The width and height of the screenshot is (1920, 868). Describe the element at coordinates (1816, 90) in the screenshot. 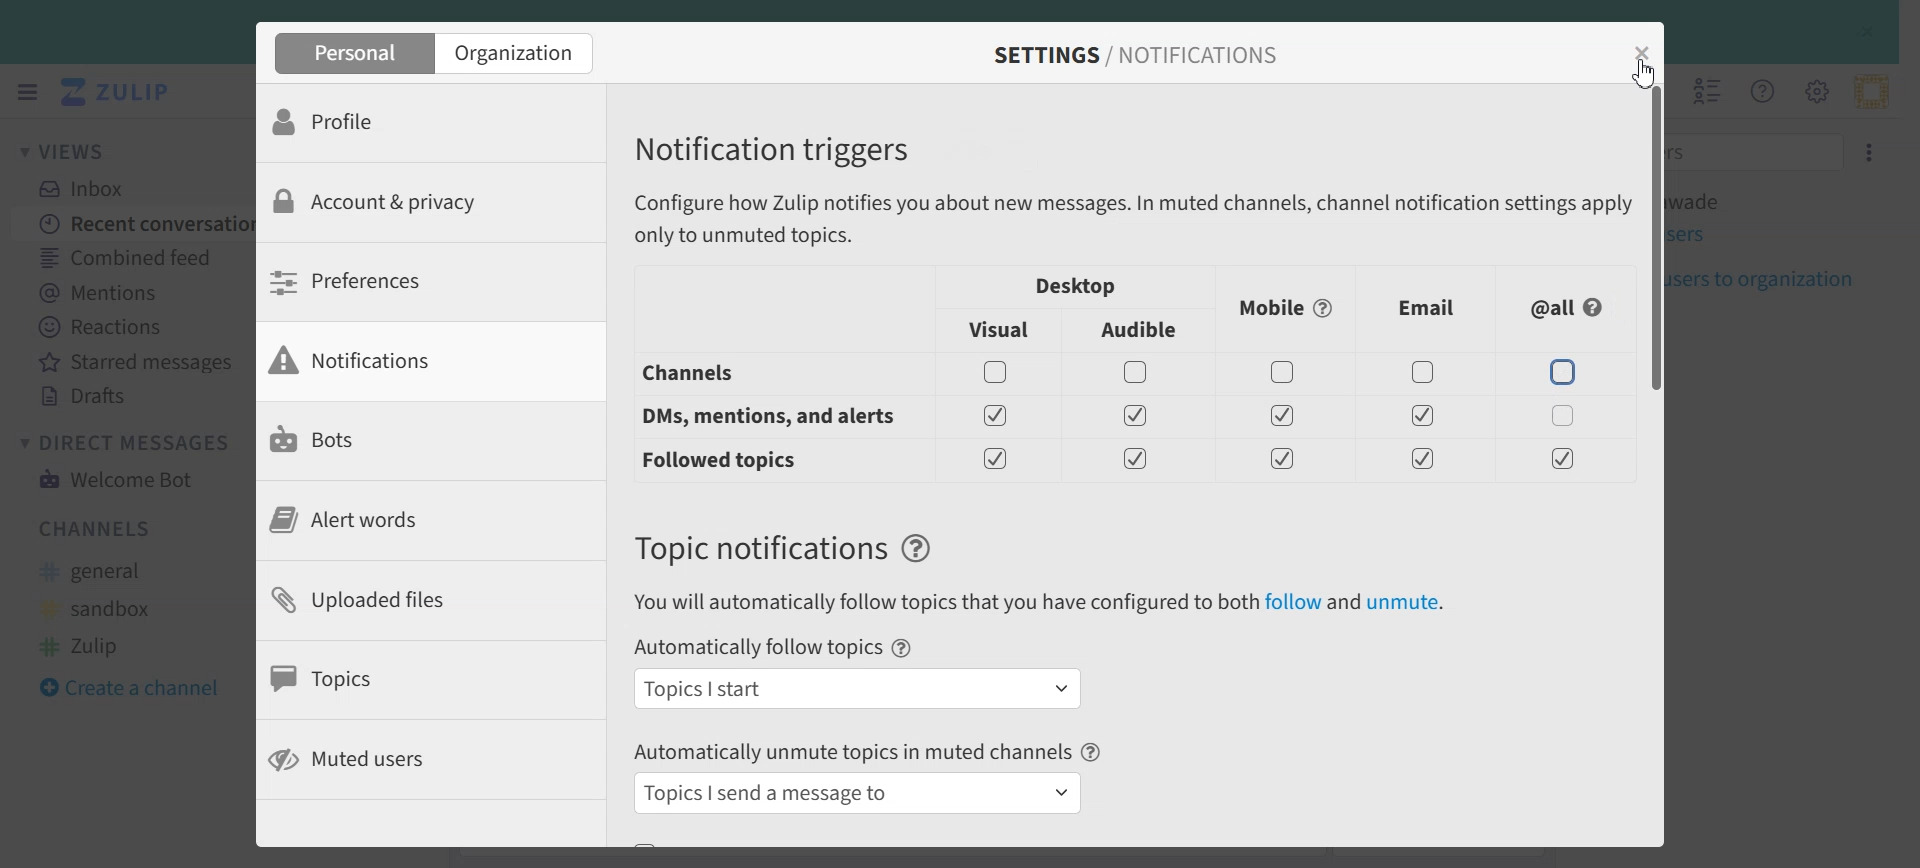

I see `Main menu` at that location.